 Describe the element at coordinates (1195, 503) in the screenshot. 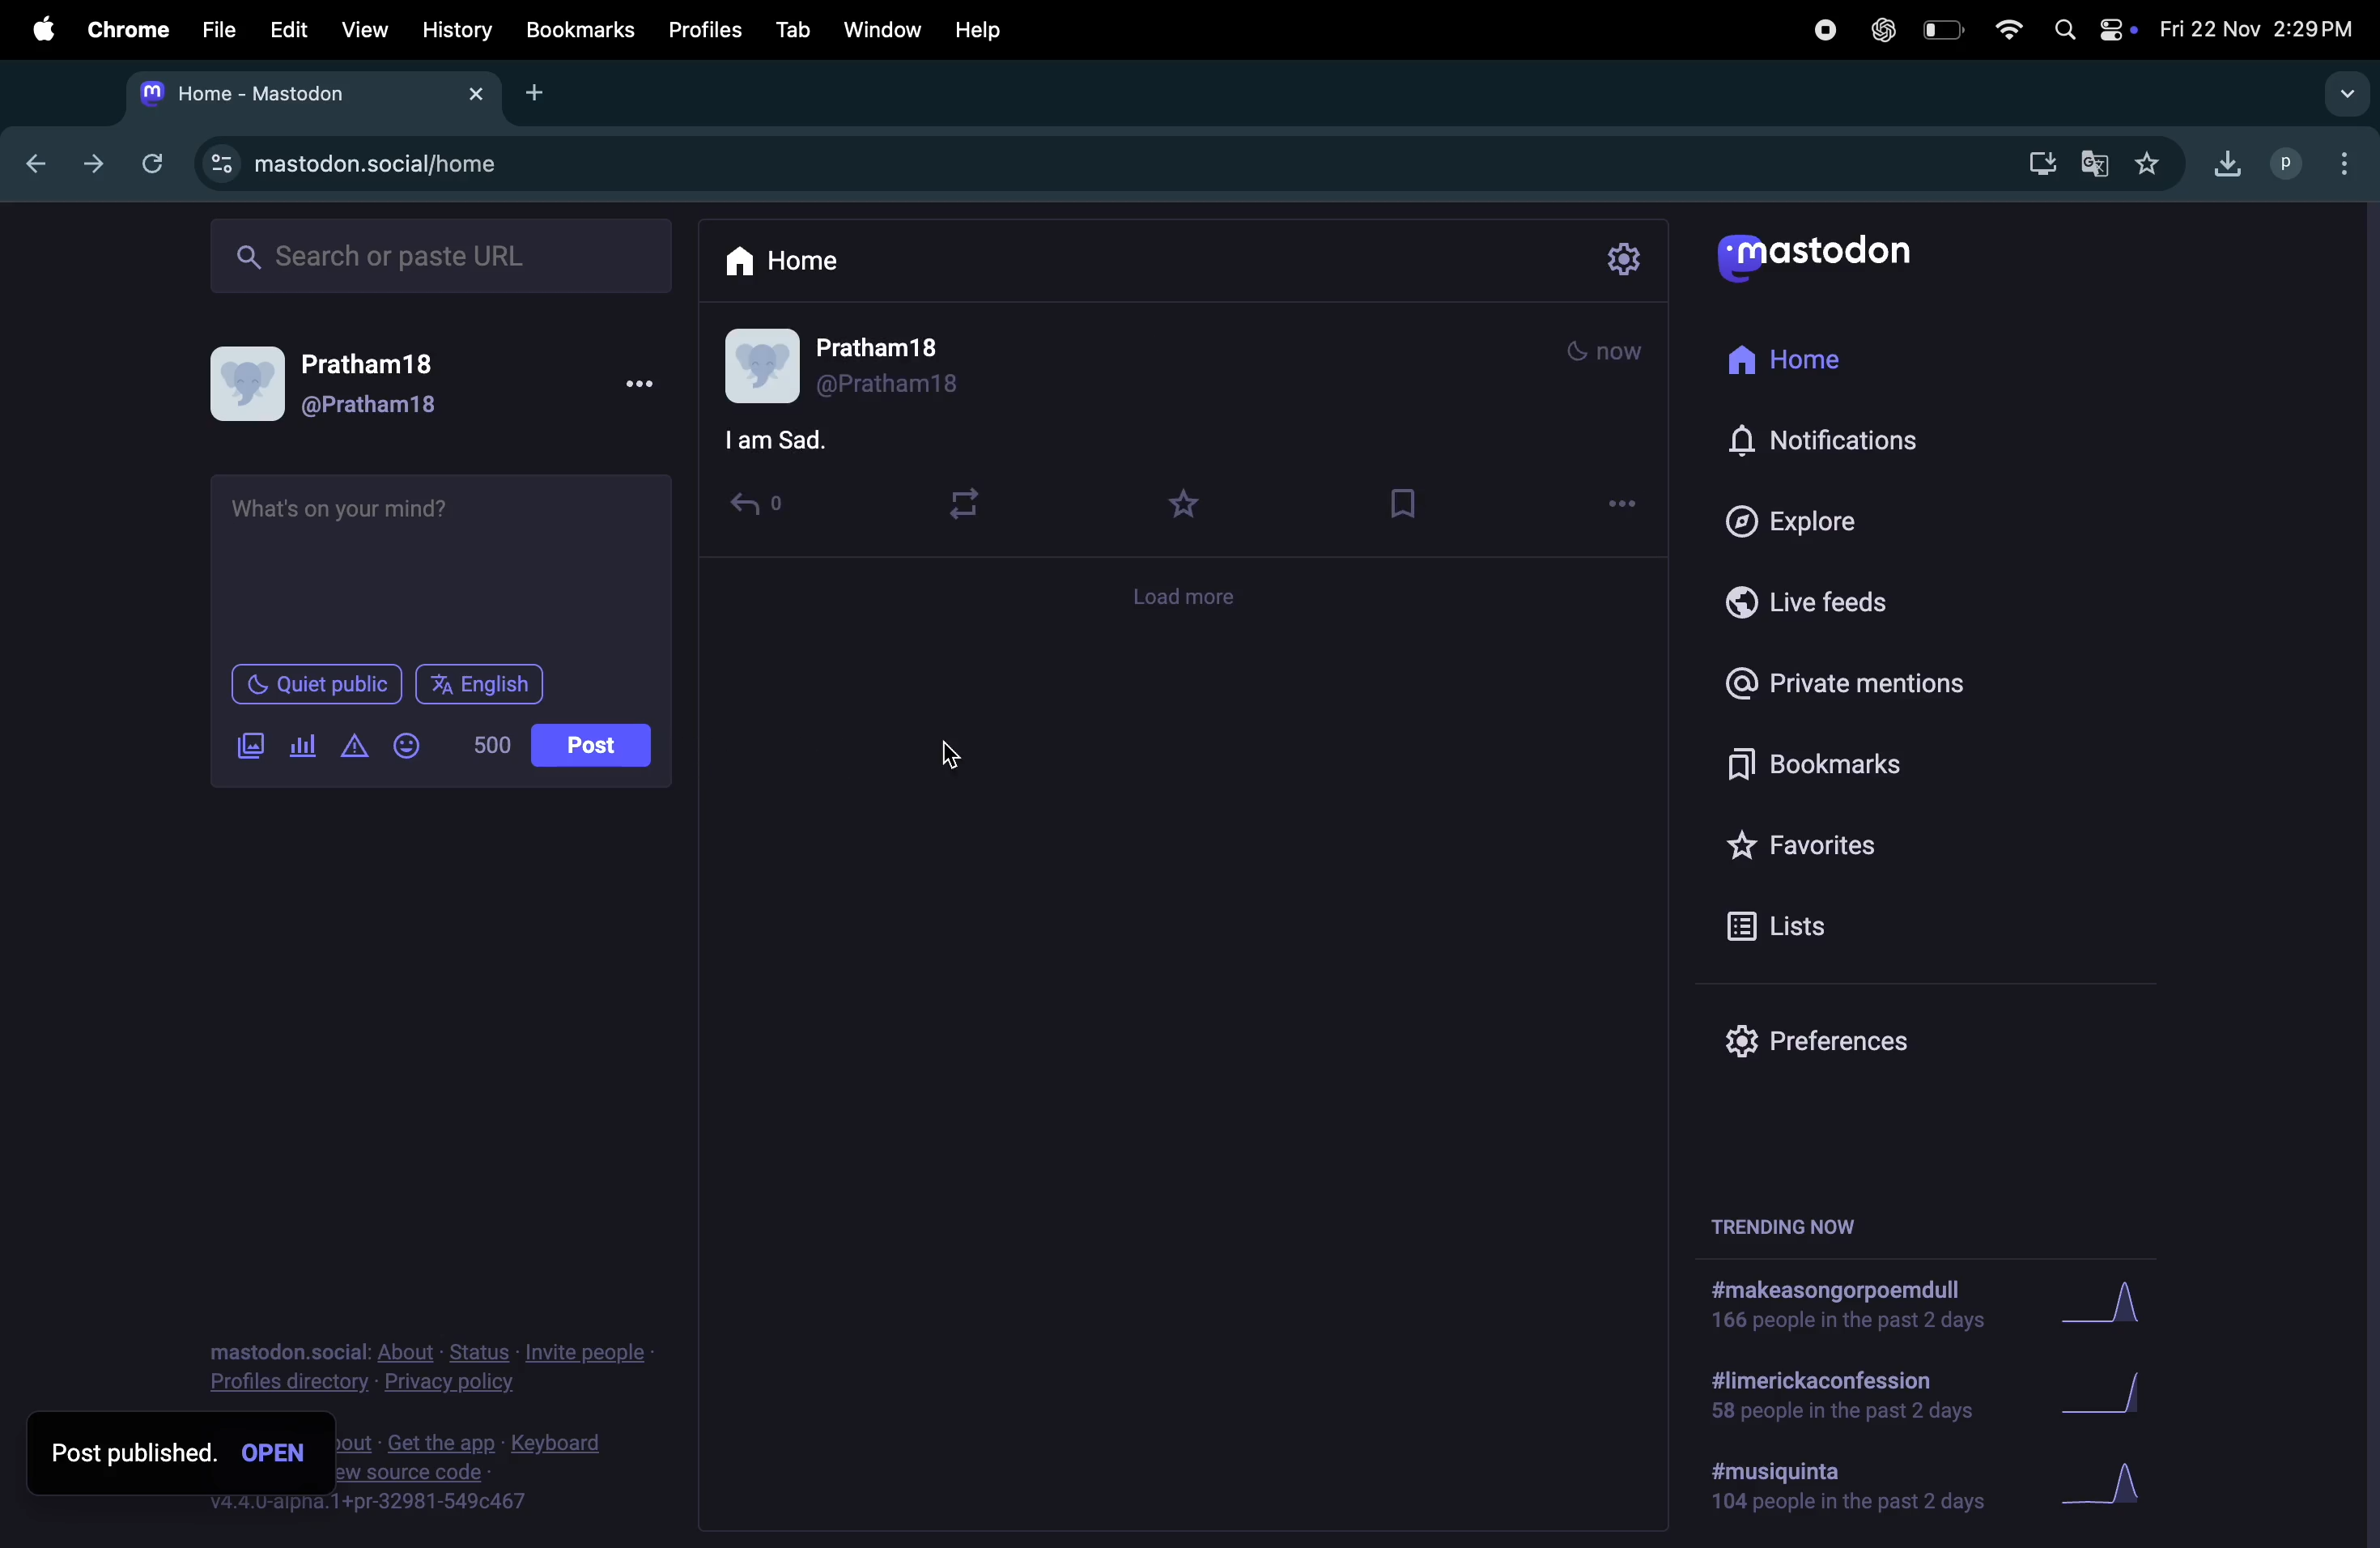

I see `favourites` at that location.